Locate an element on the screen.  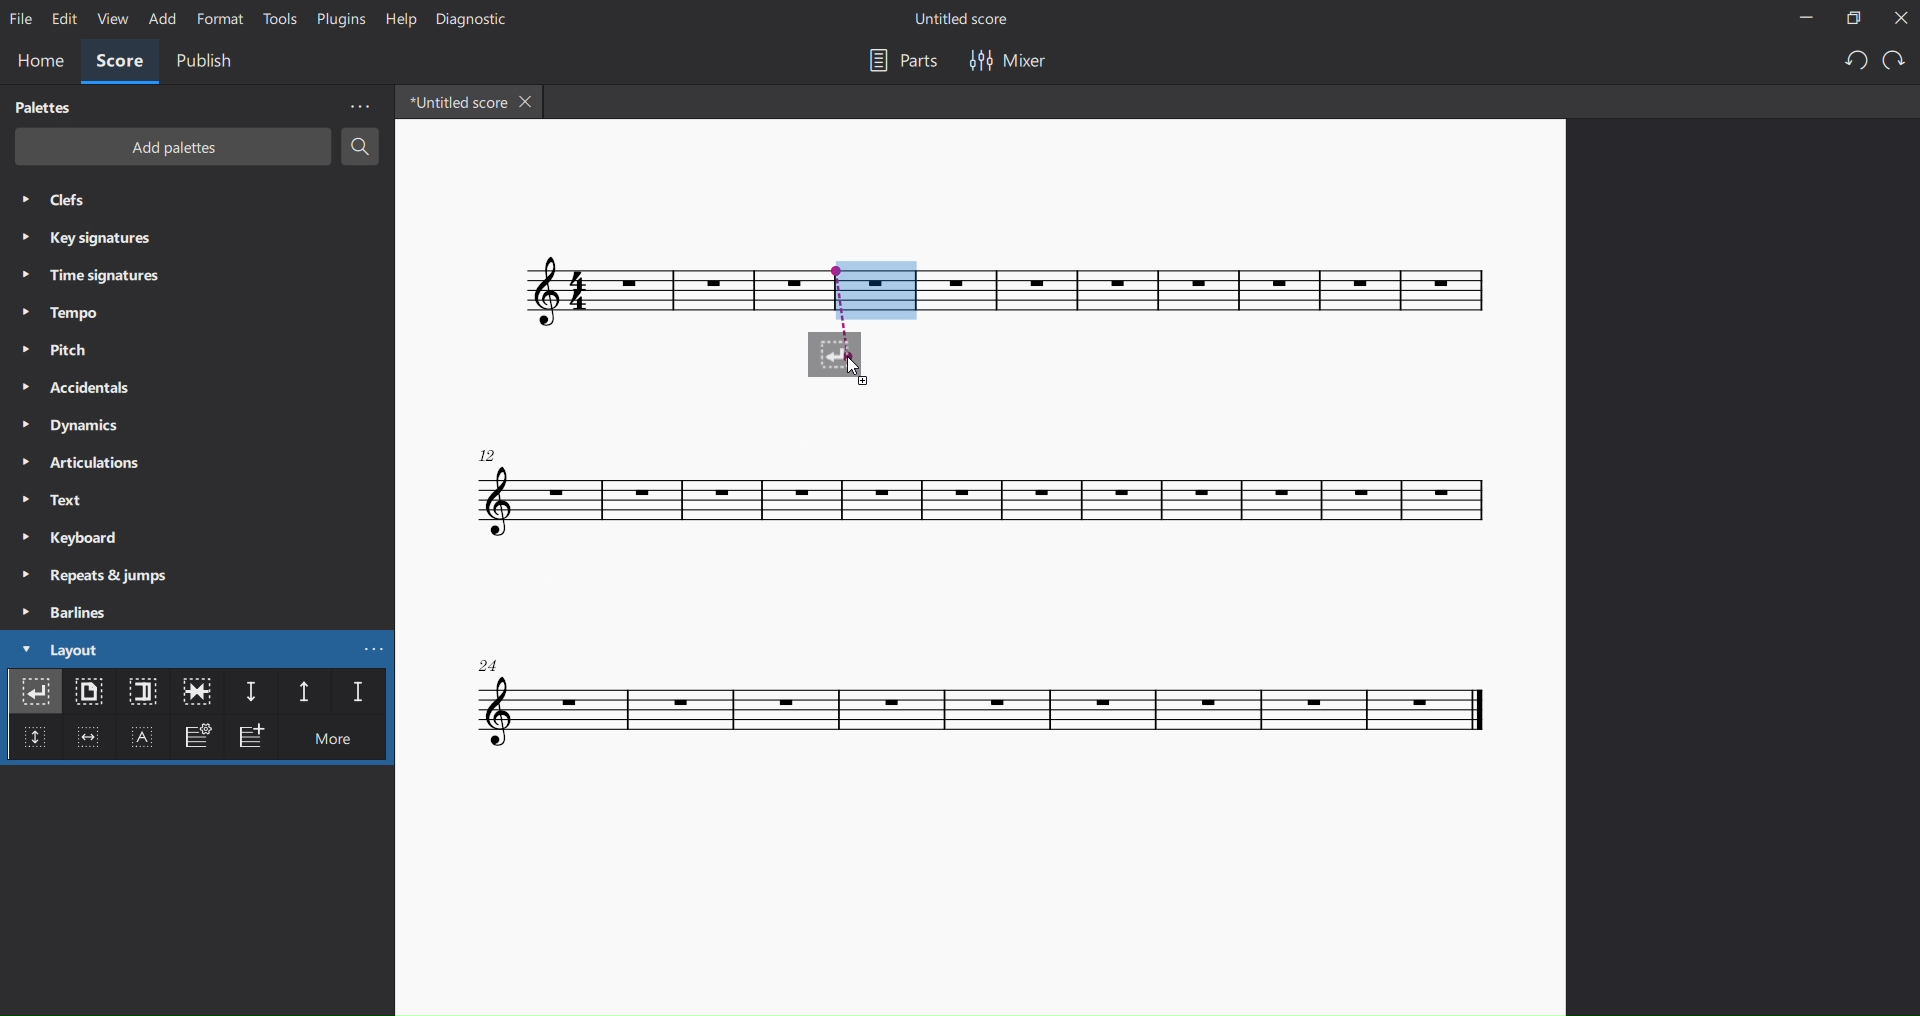
redo is located at coordinates (1894, 62).